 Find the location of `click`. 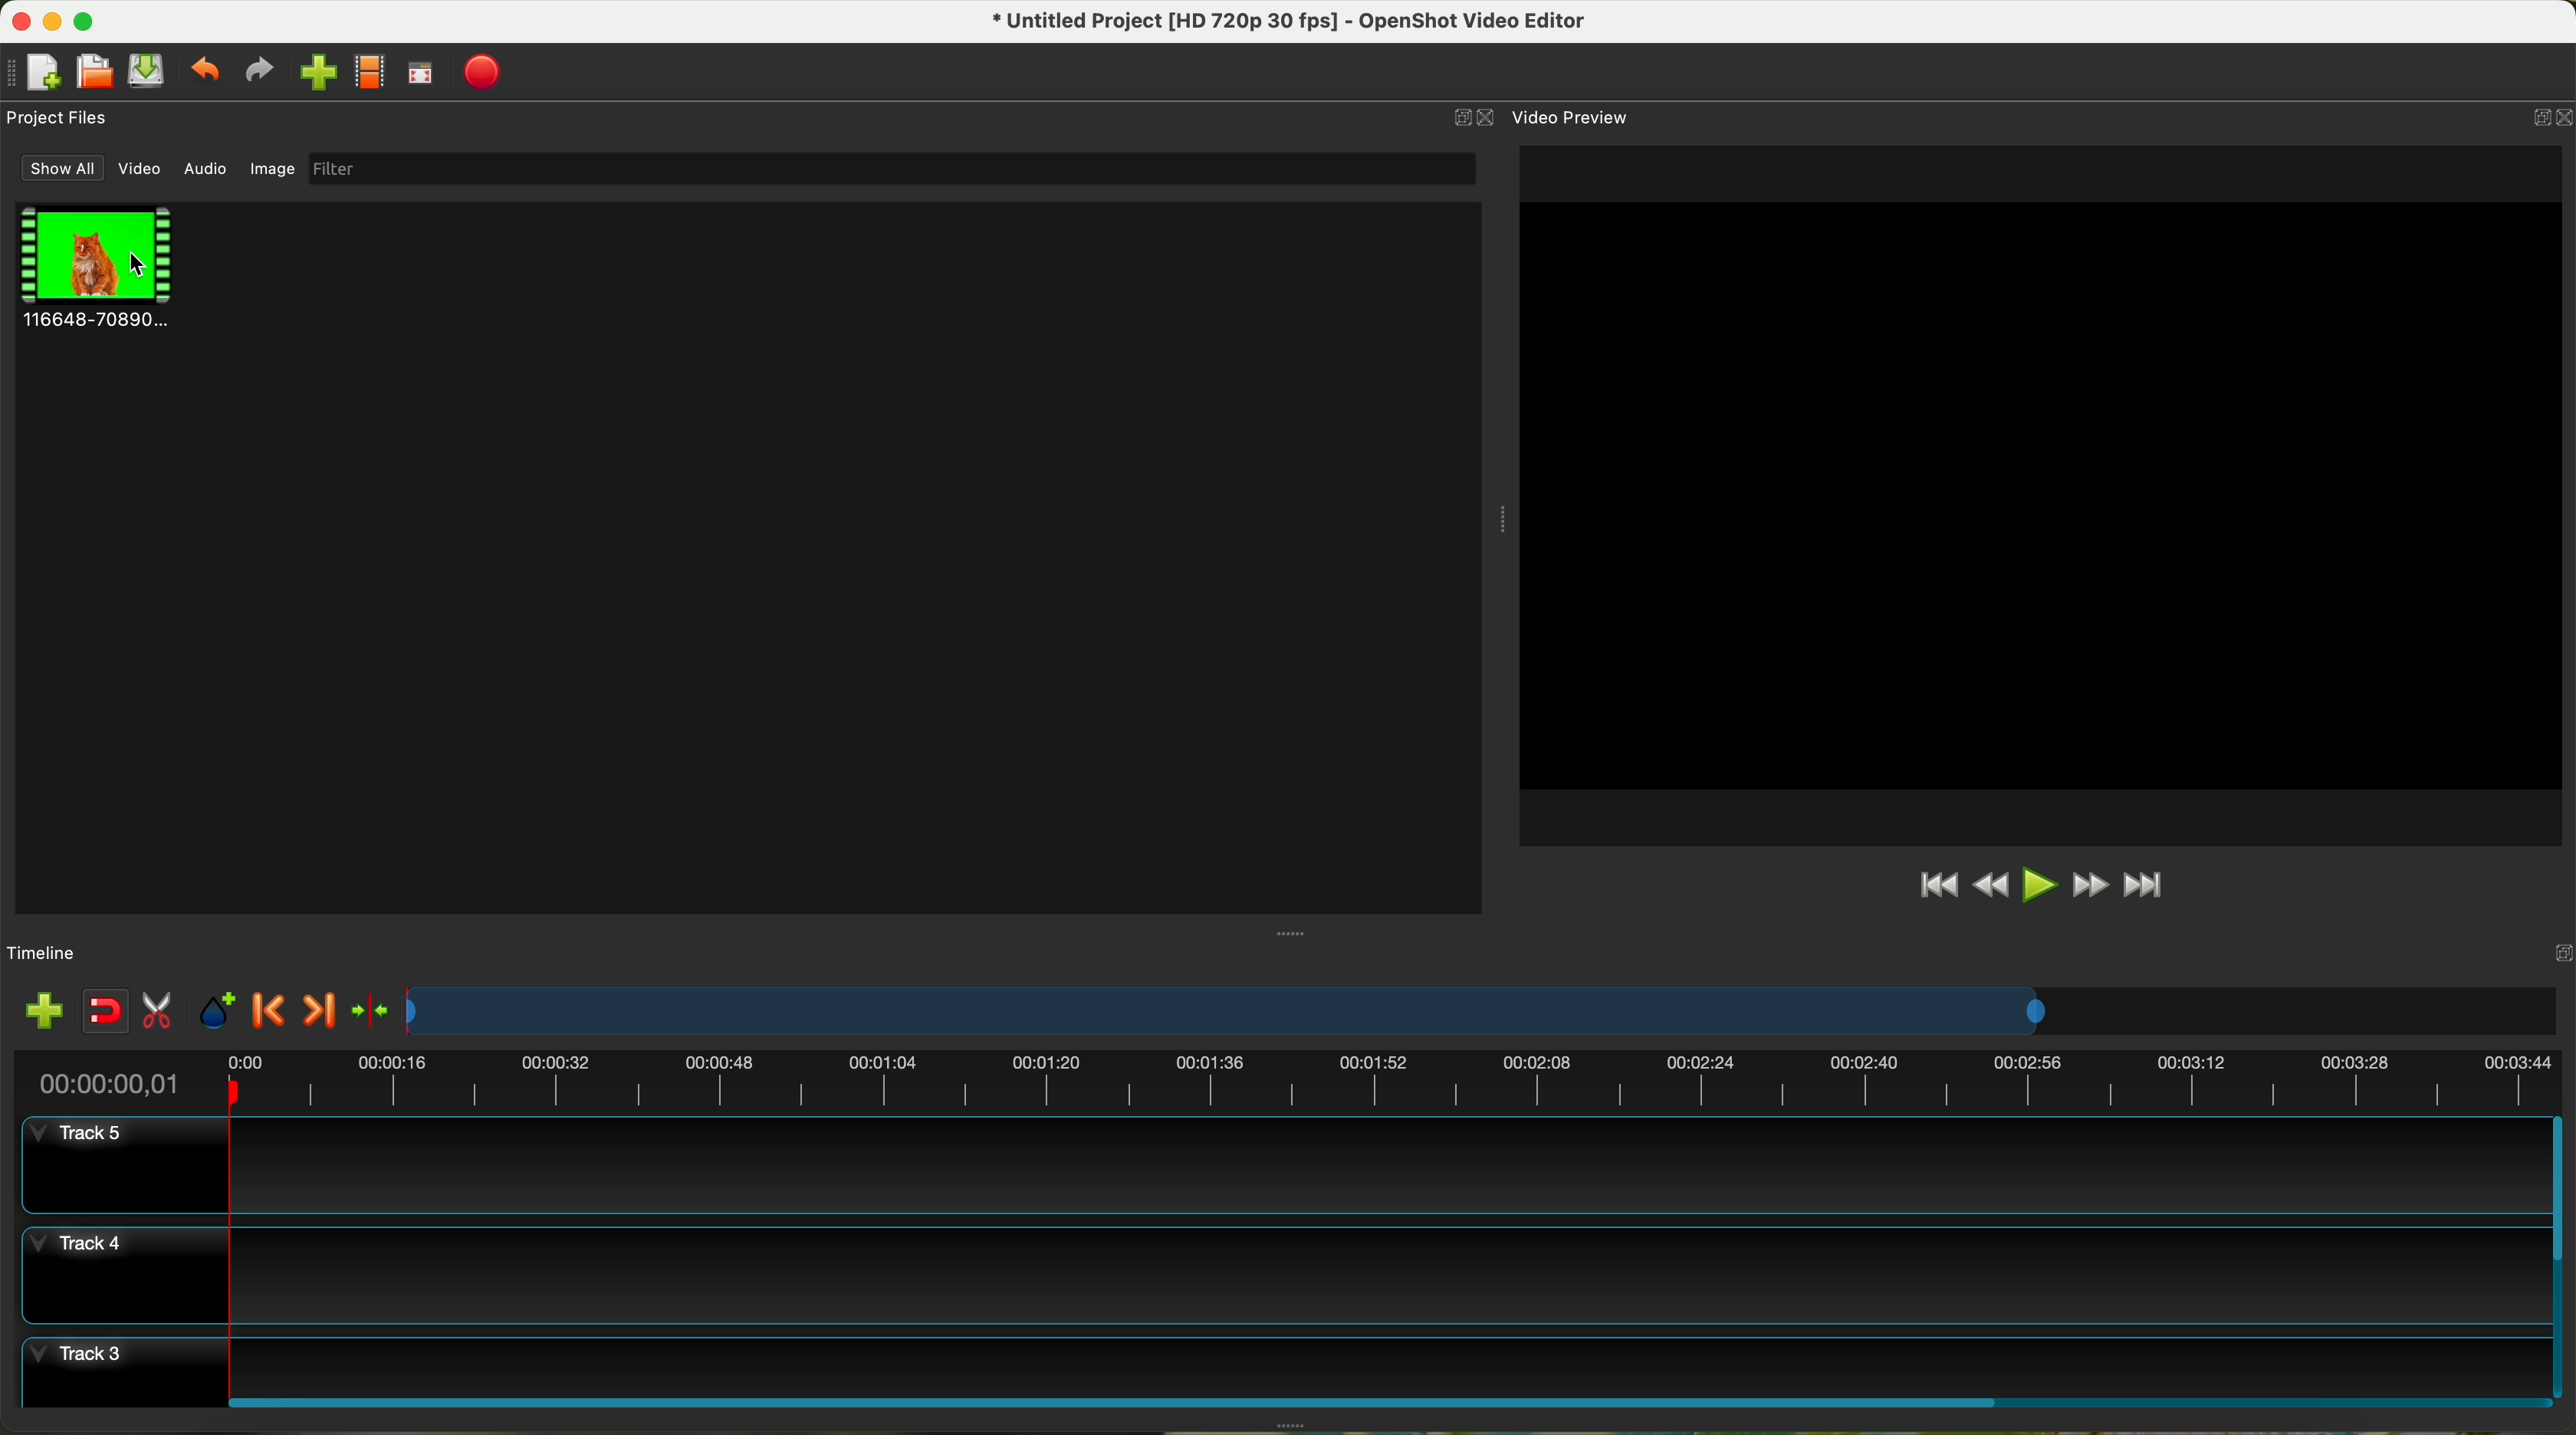

click is located at coordinates (143, 264).